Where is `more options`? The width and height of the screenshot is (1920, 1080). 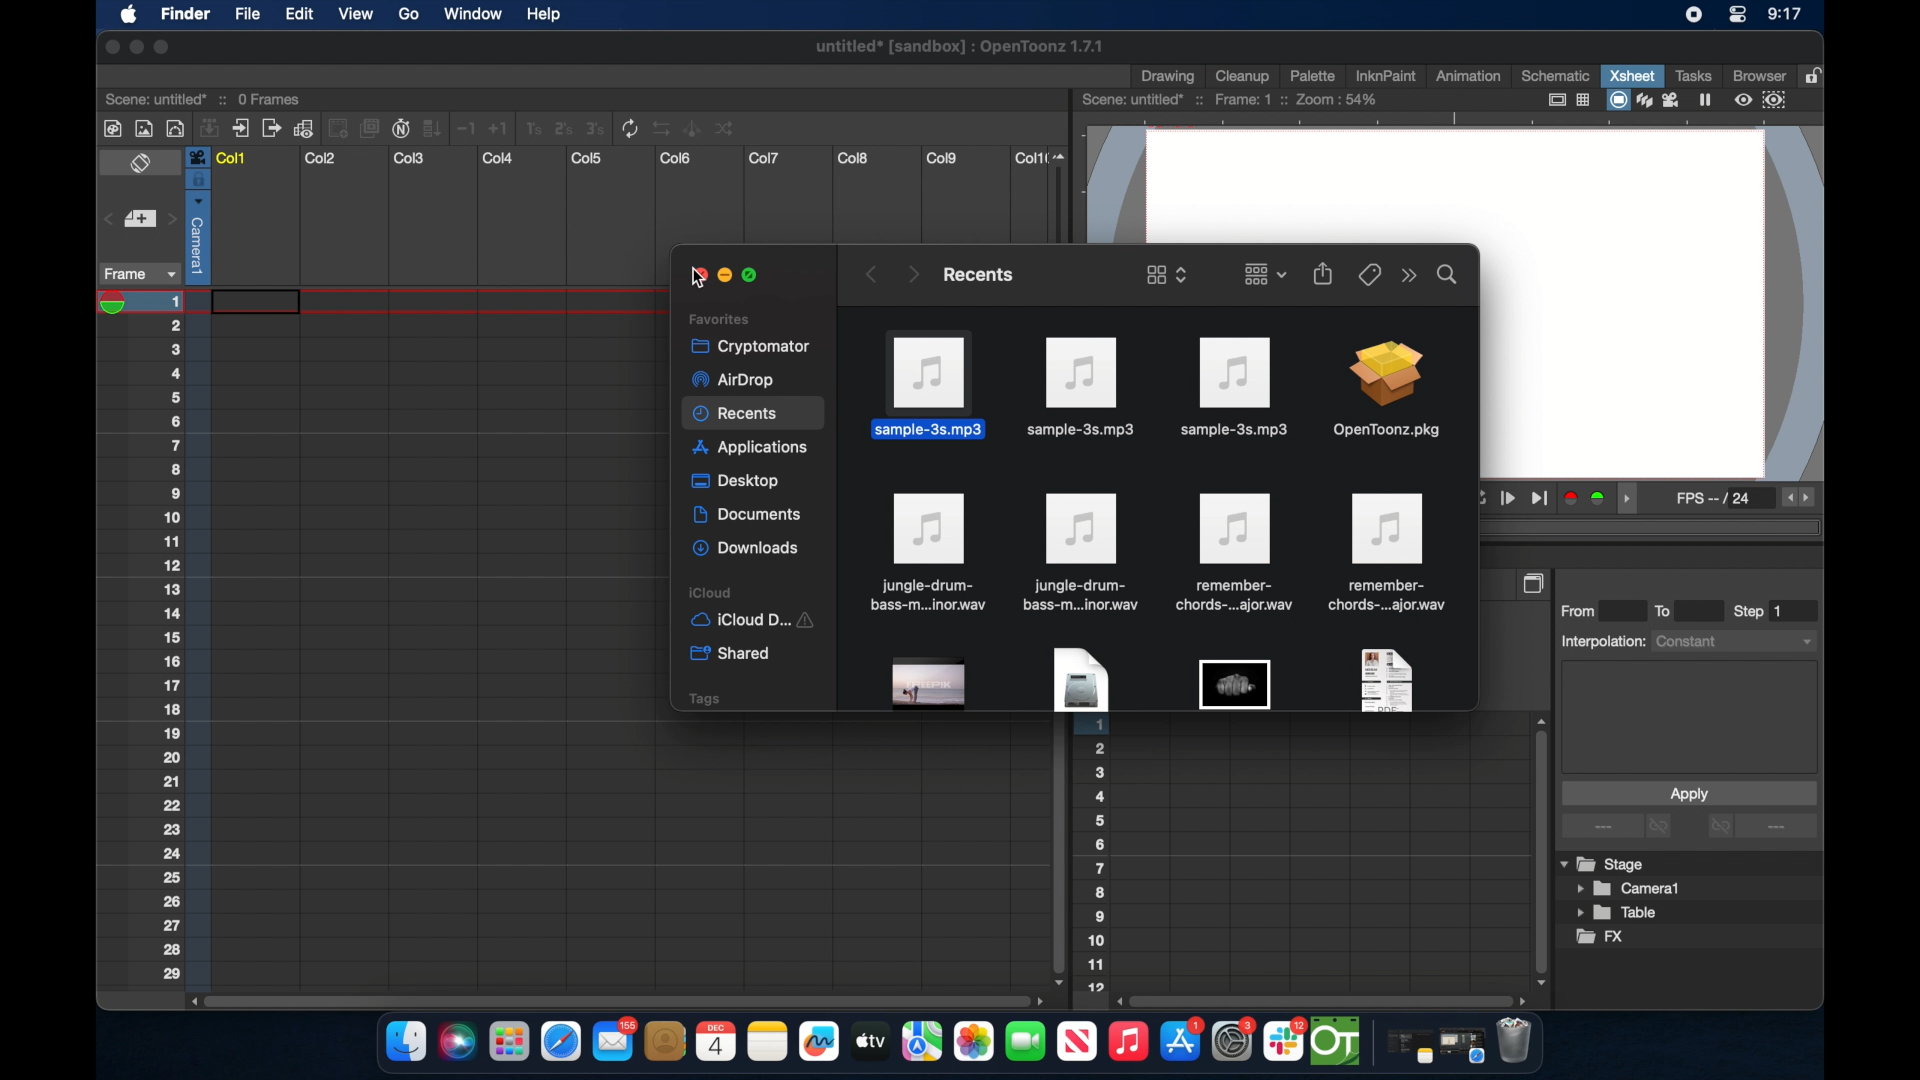
more options is located at coordinates (1762, 828).